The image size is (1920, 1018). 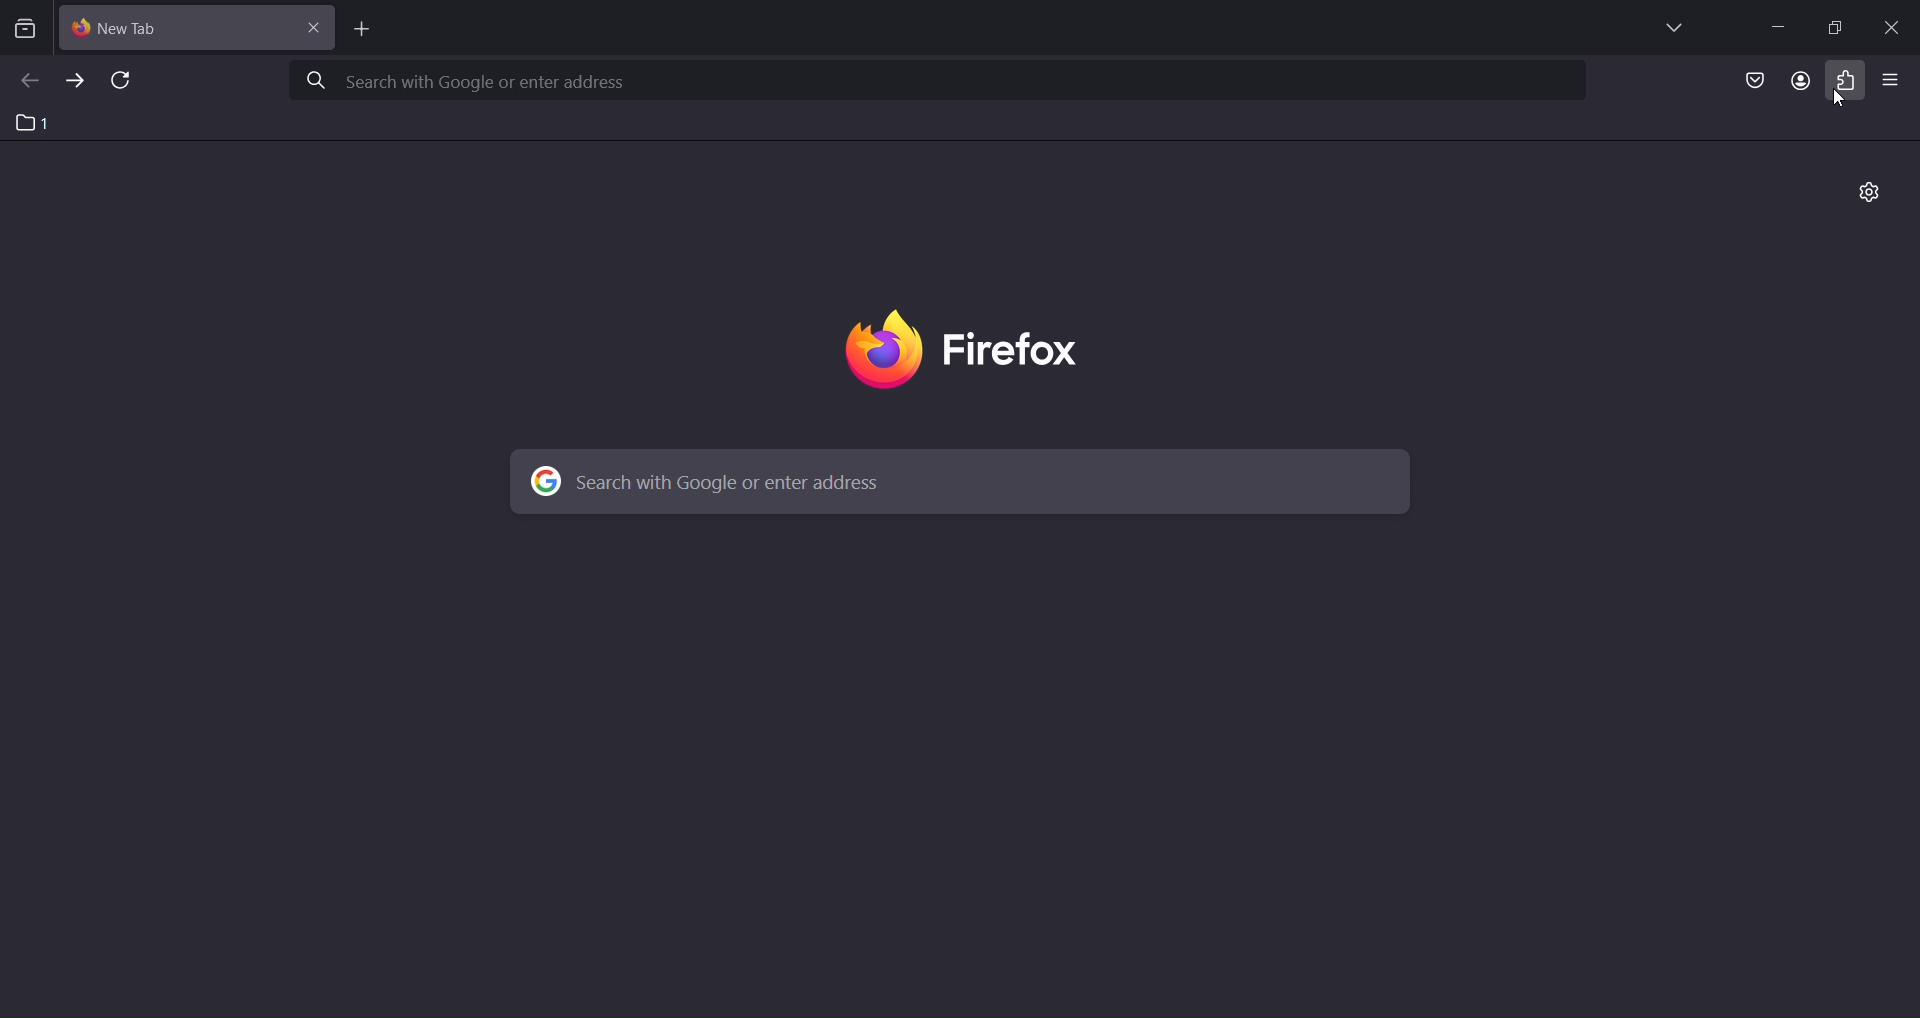 What do you see at coordinates (1836, 105) in the screenshot?
I see `cursor` at bounding box center [1836, 105].